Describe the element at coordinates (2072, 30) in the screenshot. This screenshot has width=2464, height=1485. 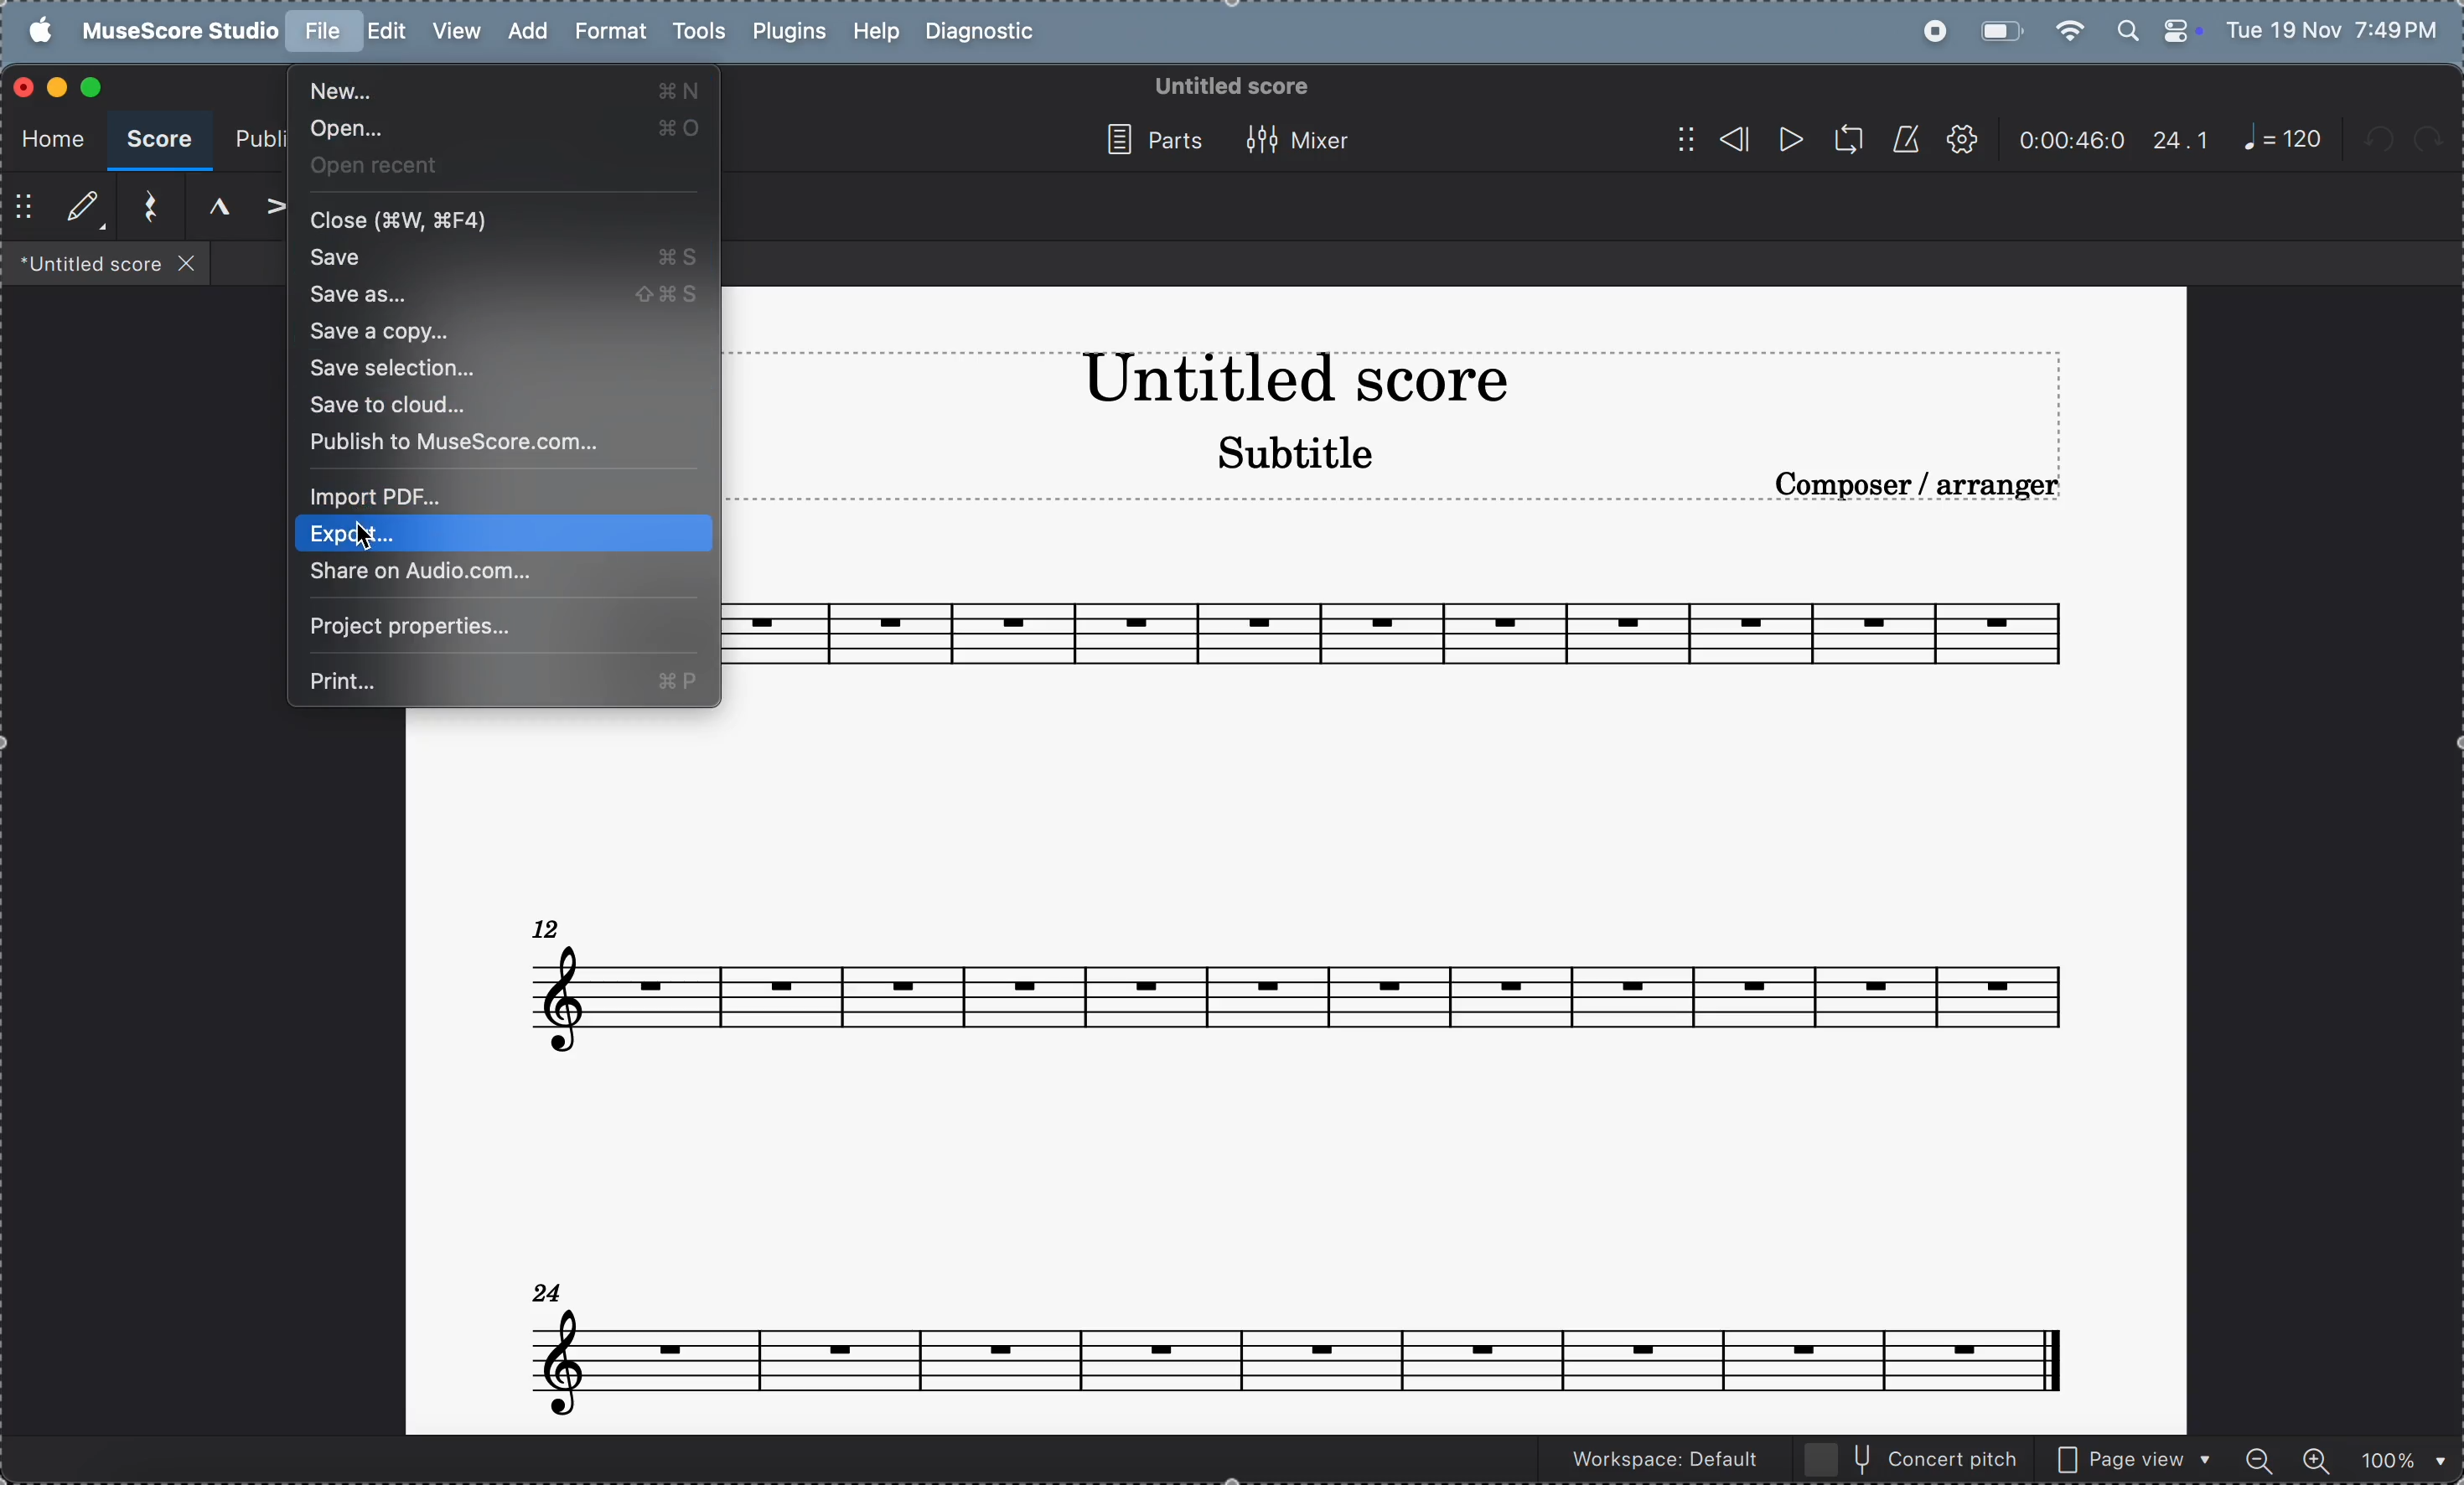
I see `wifi` at that location.